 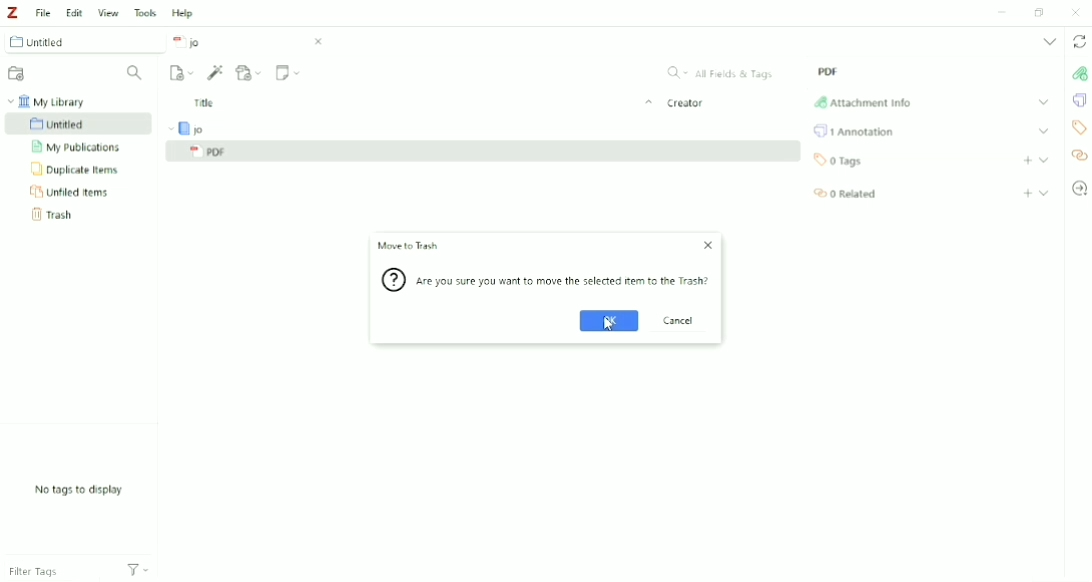 I want to click on Filters, so click(x=146, y=564).